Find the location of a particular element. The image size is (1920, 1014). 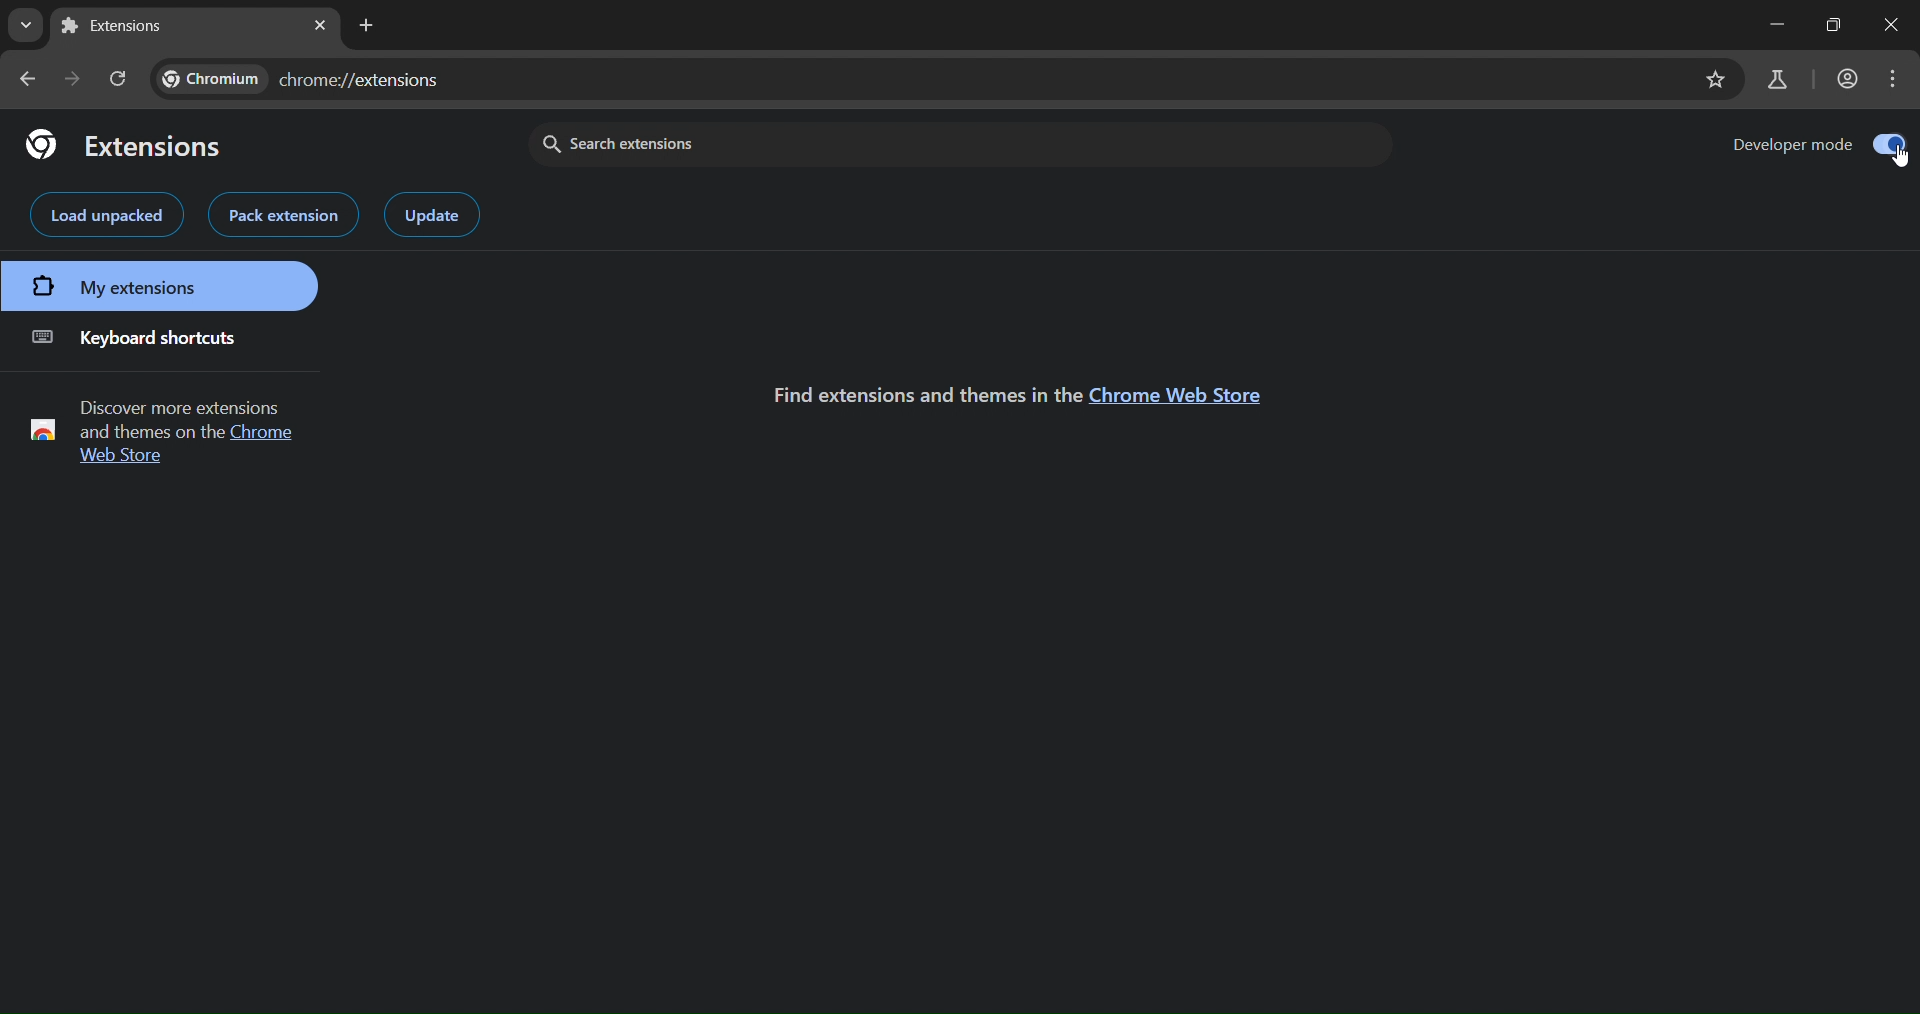

web address is located at coordinates (304, 78).